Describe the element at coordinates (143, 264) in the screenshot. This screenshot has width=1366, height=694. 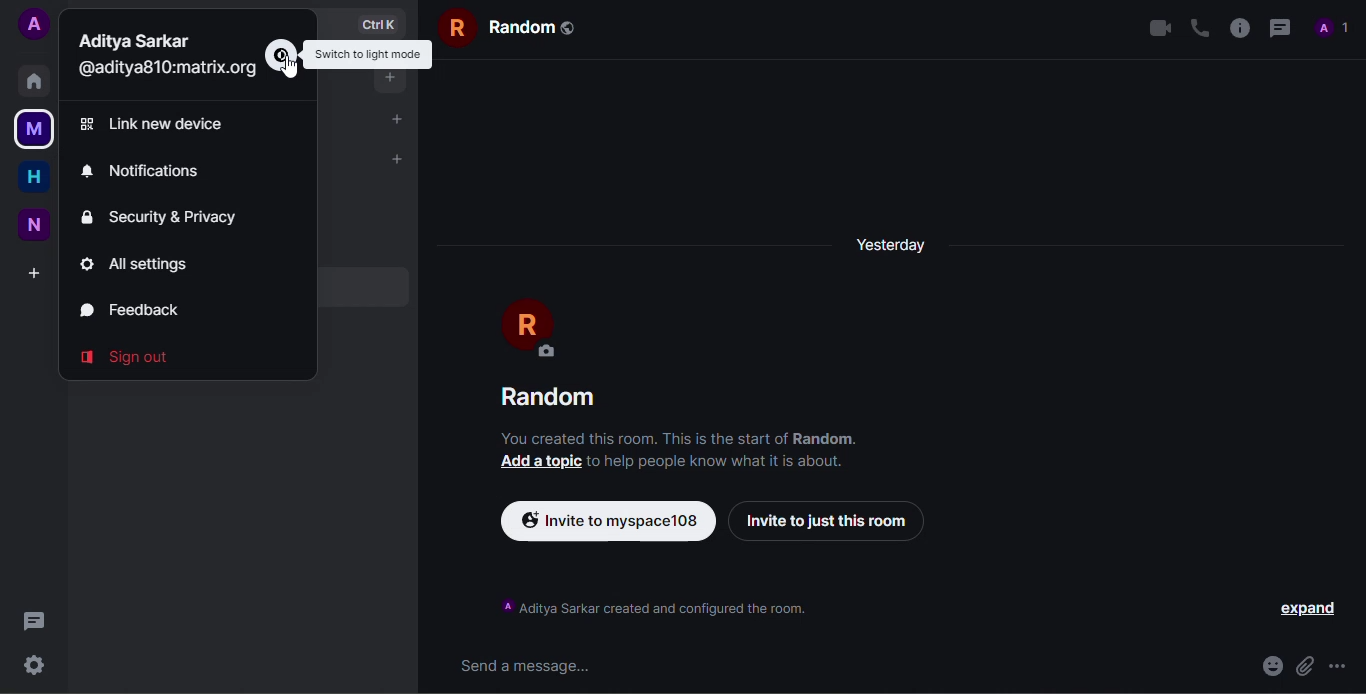
I see `all settings` at that location.